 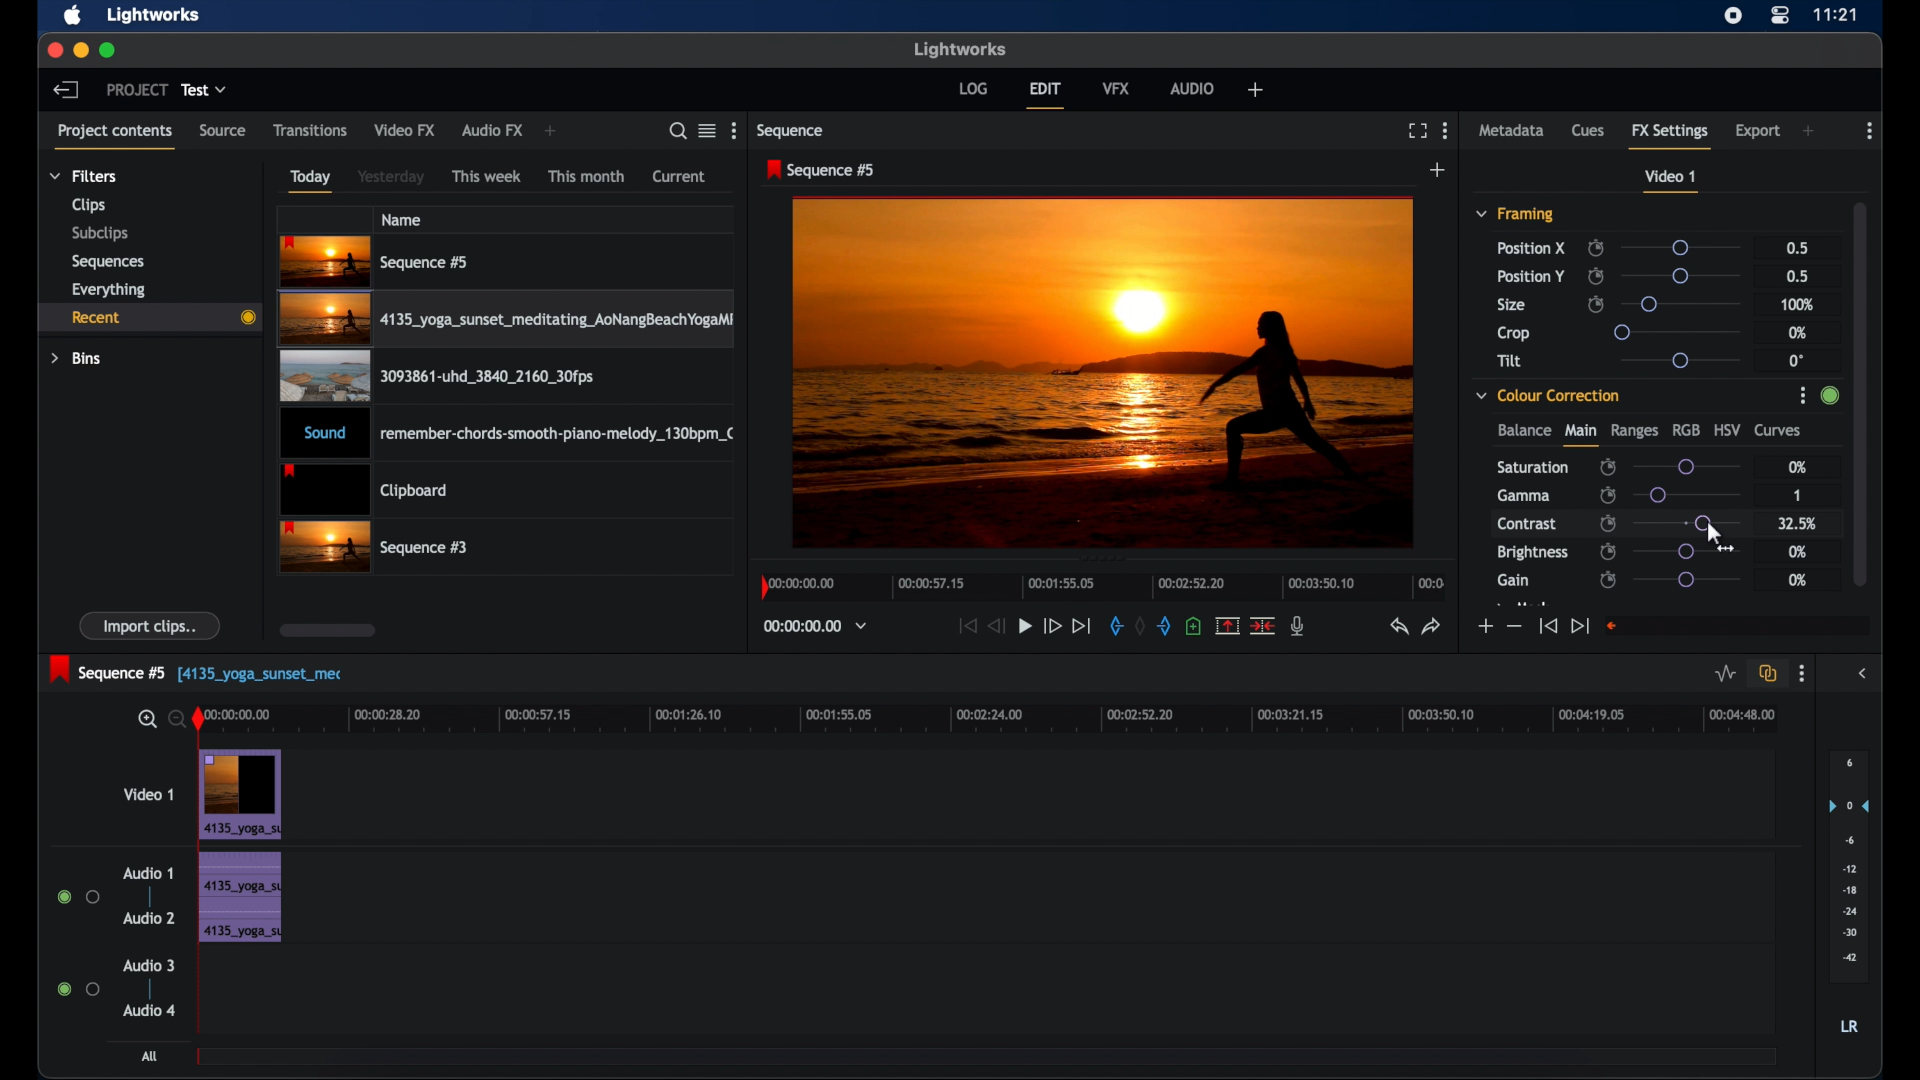 What do you see at coordinates (1674, 332) in the screenshot?
I see `slider` at bounding box center [1674, 332].